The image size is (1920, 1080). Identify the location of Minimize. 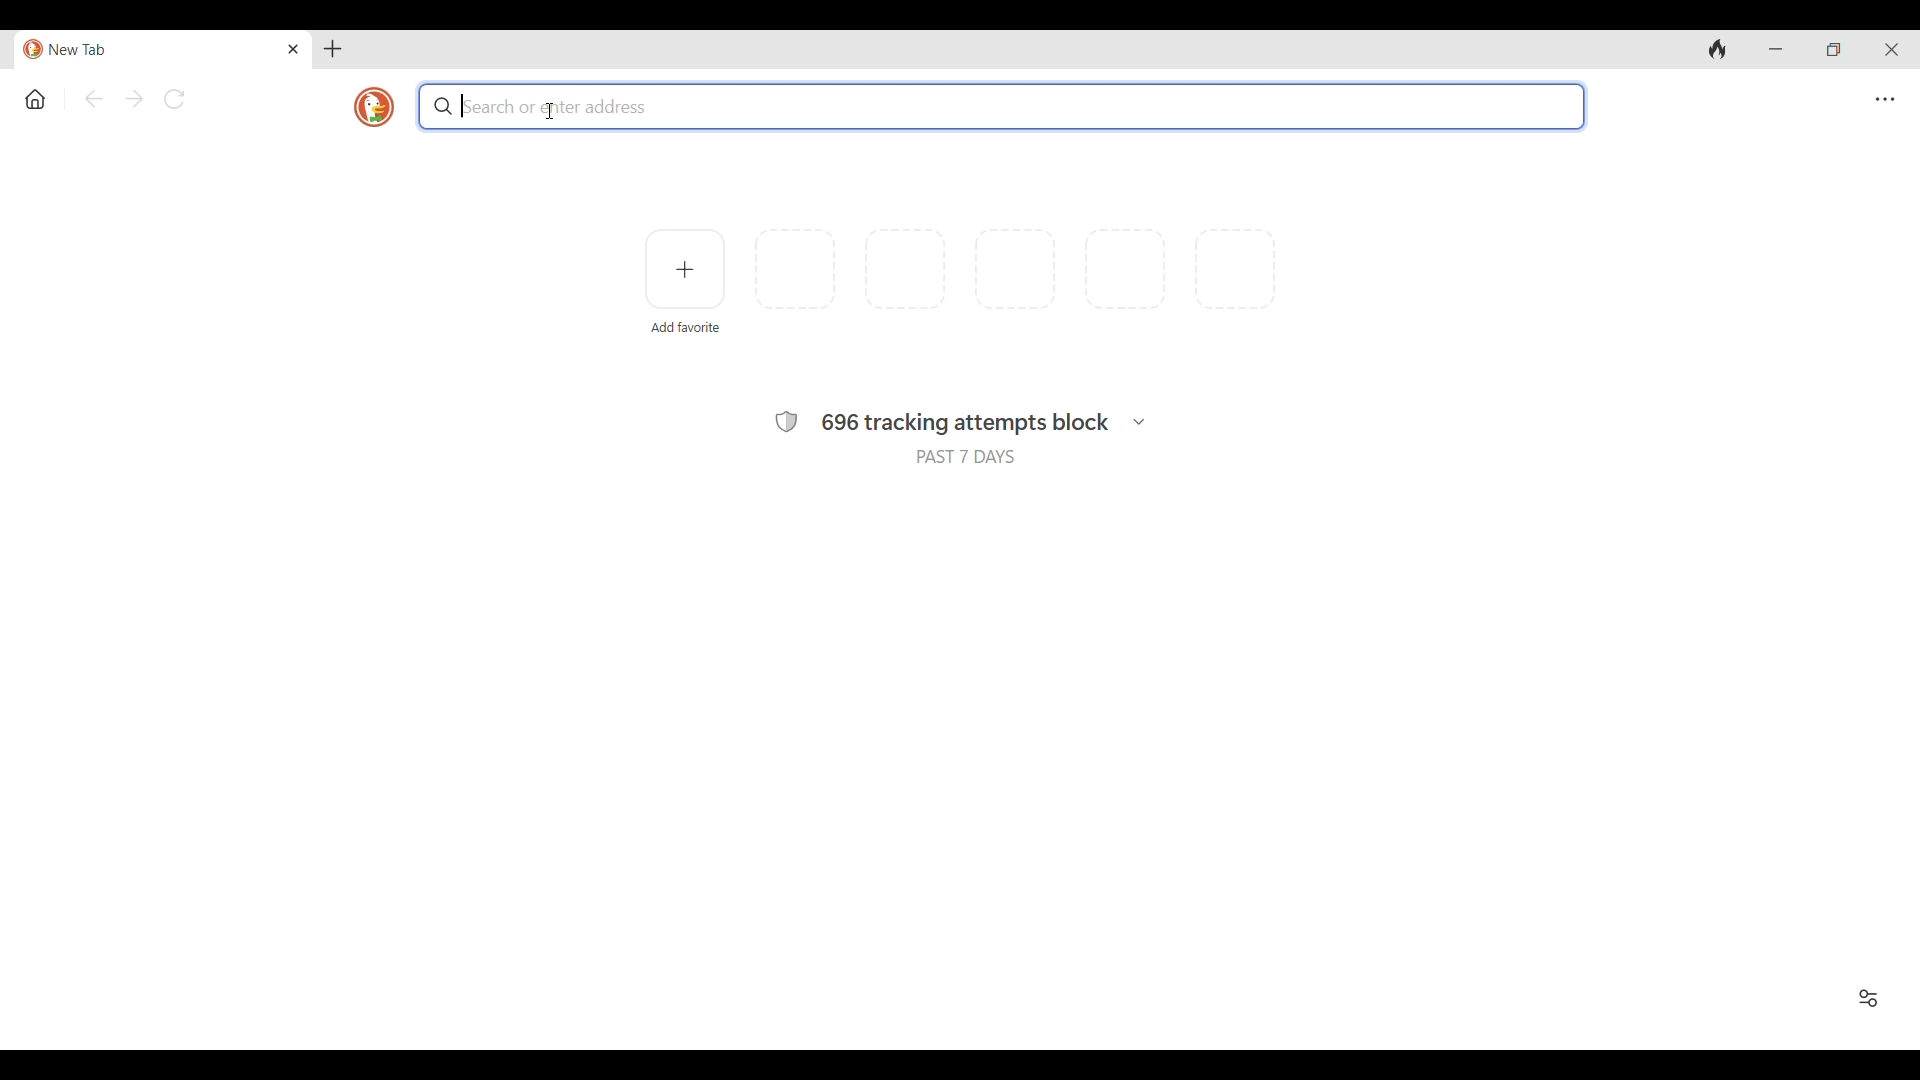
(1775, 50).